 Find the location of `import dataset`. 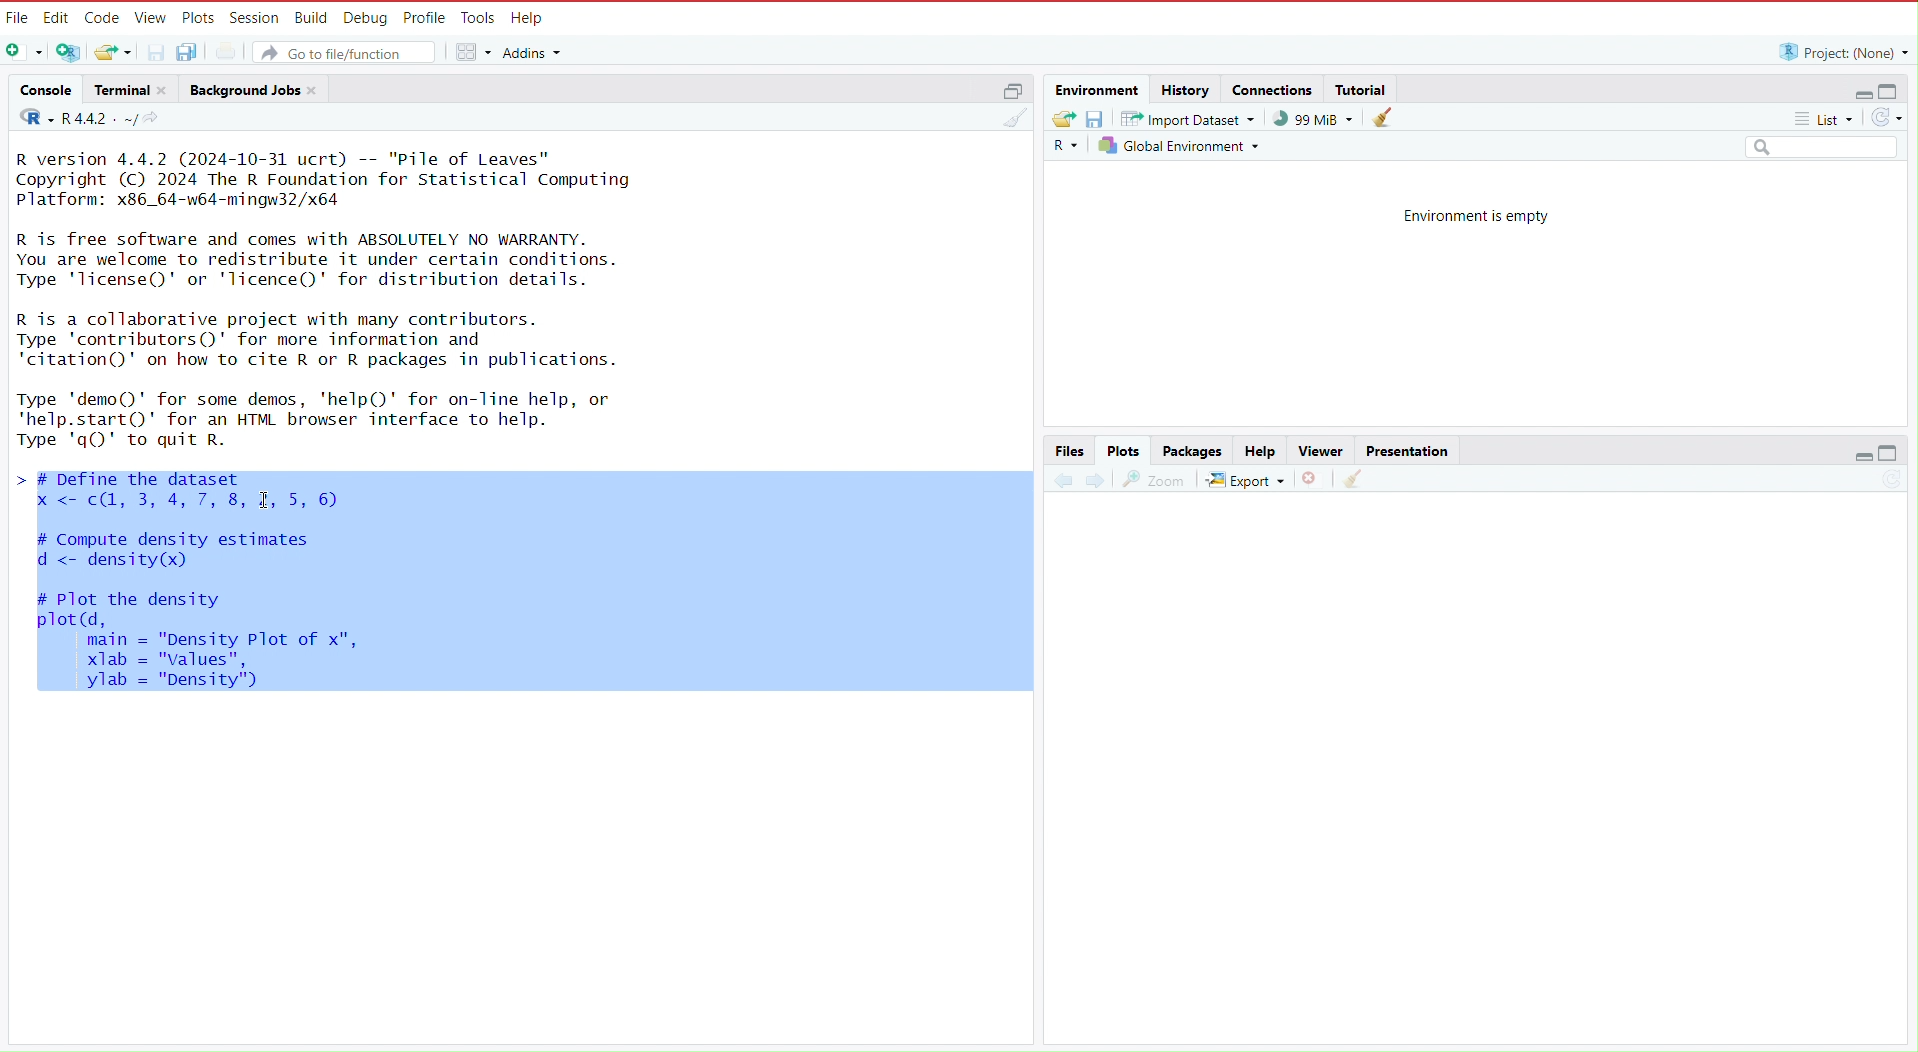

import dataset is located at coordinates (1188, 121).